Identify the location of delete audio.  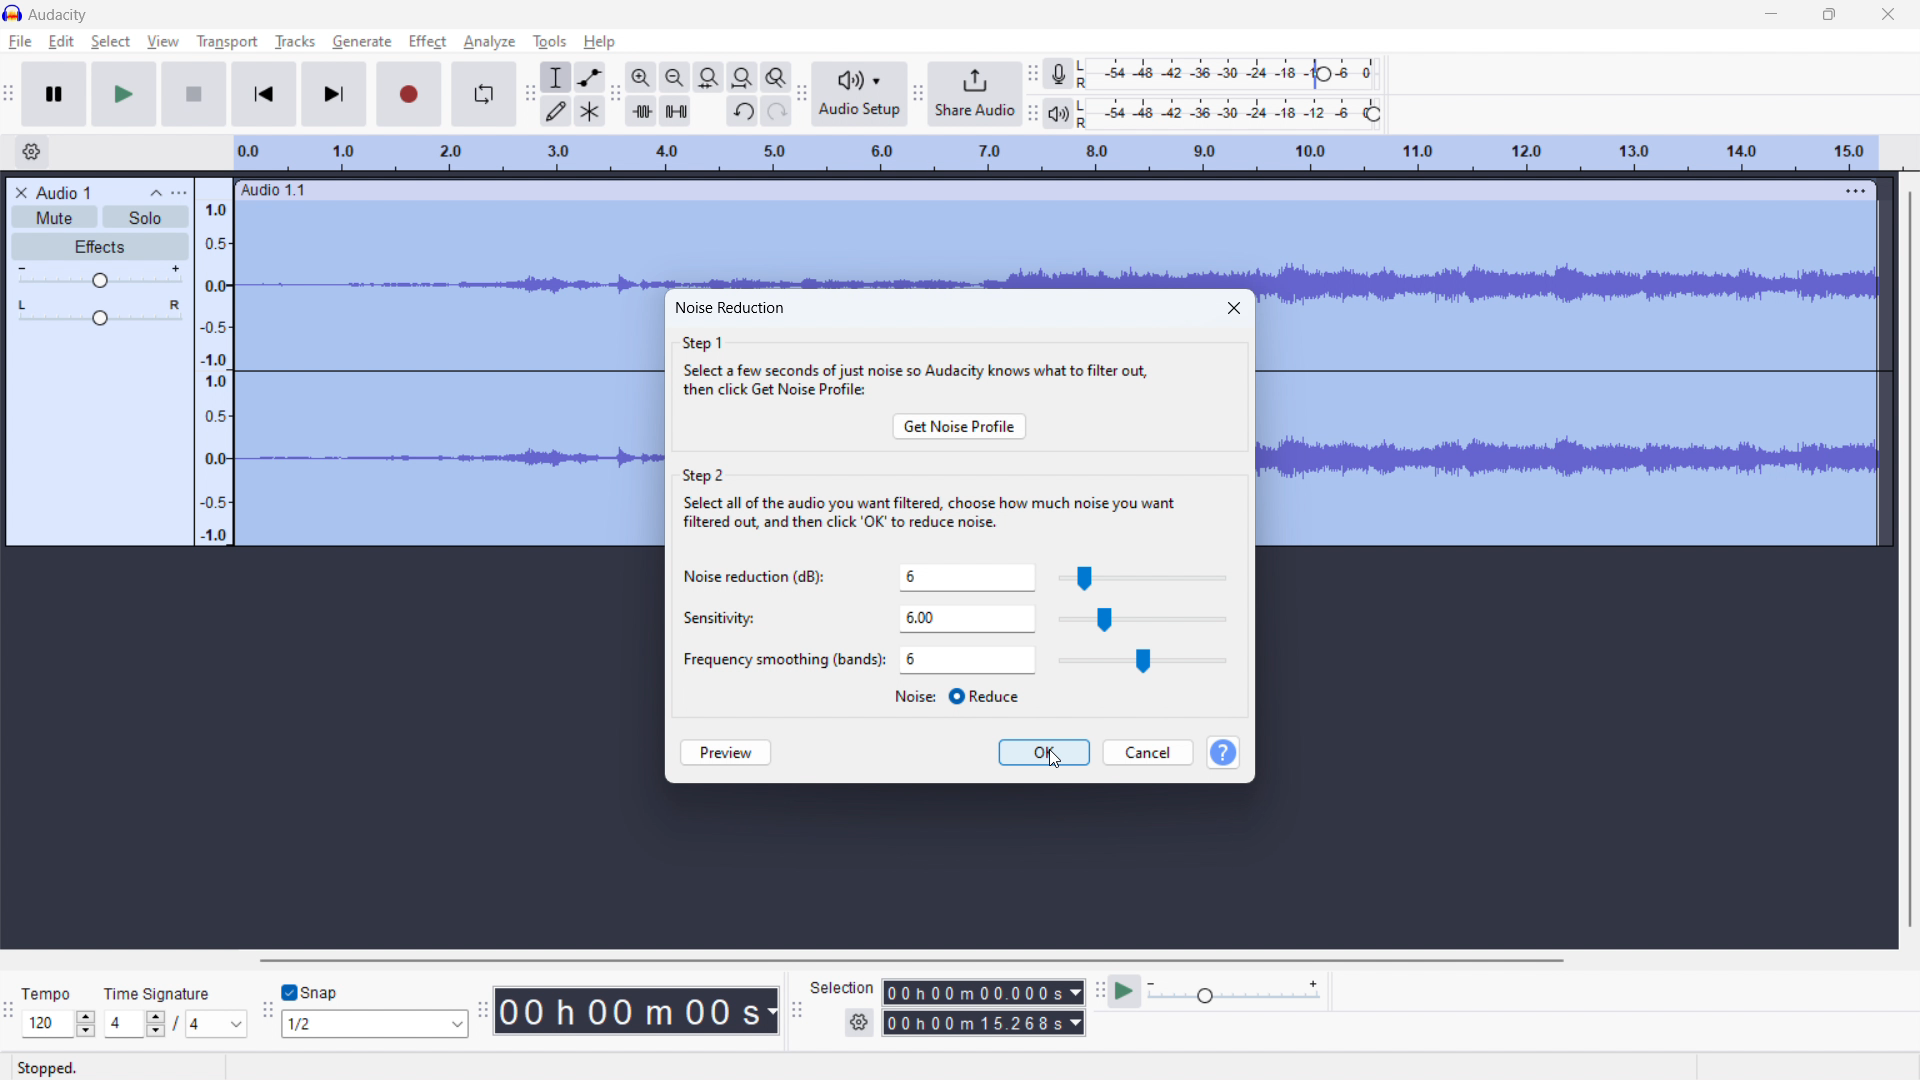
(19, 192).